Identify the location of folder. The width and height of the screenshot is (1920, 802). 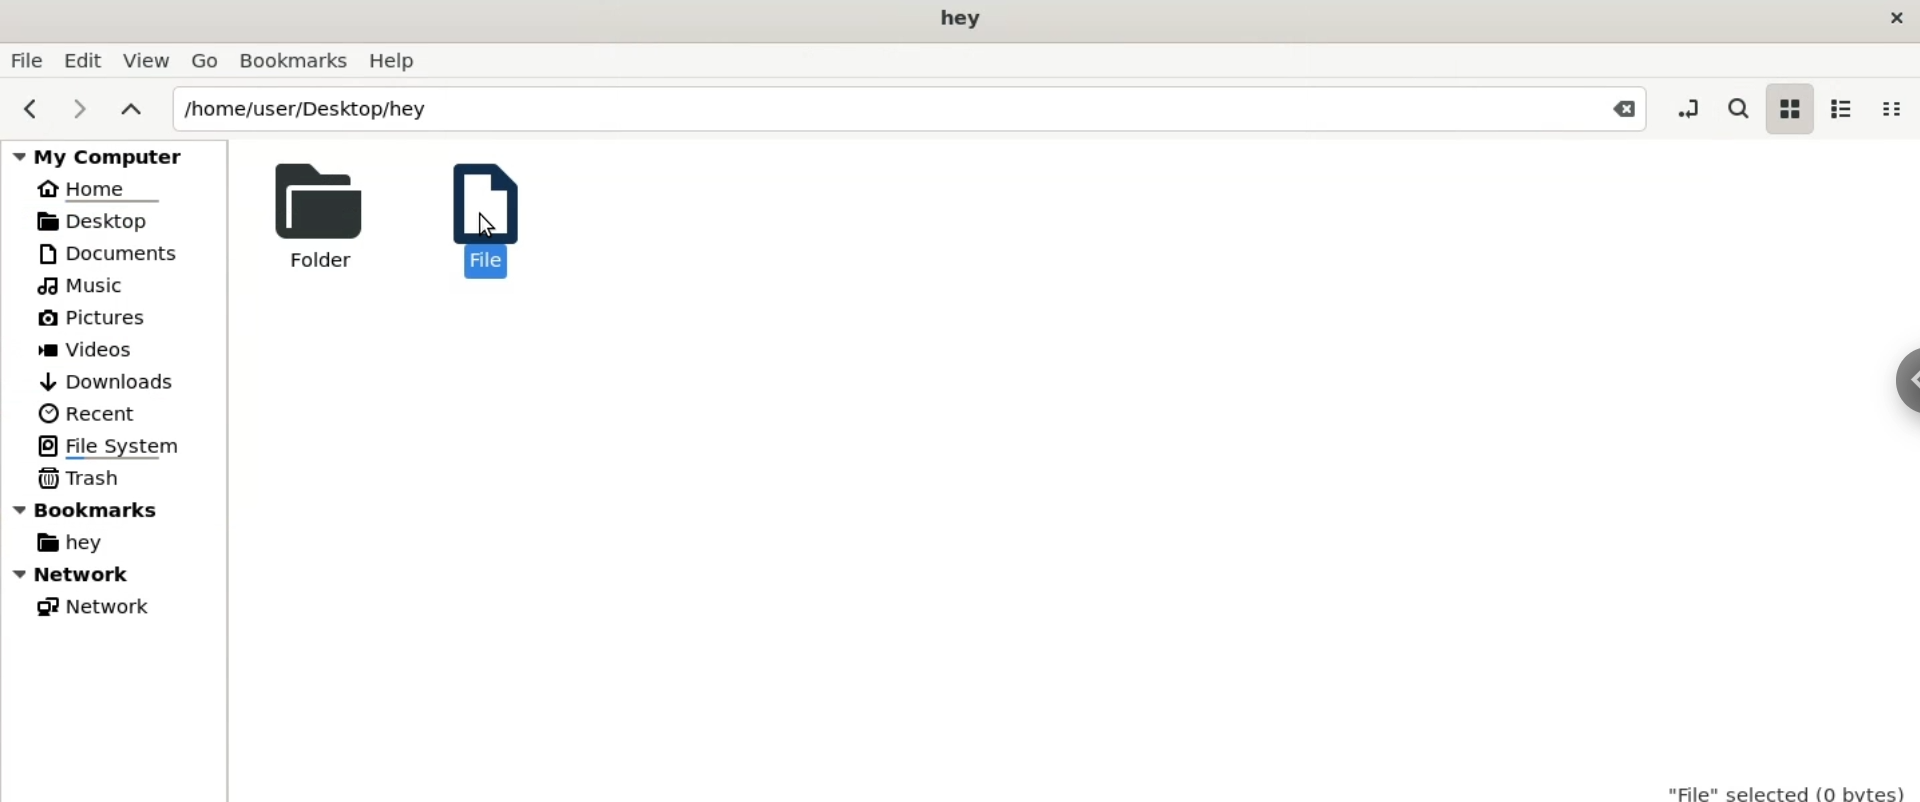
(309, 215).